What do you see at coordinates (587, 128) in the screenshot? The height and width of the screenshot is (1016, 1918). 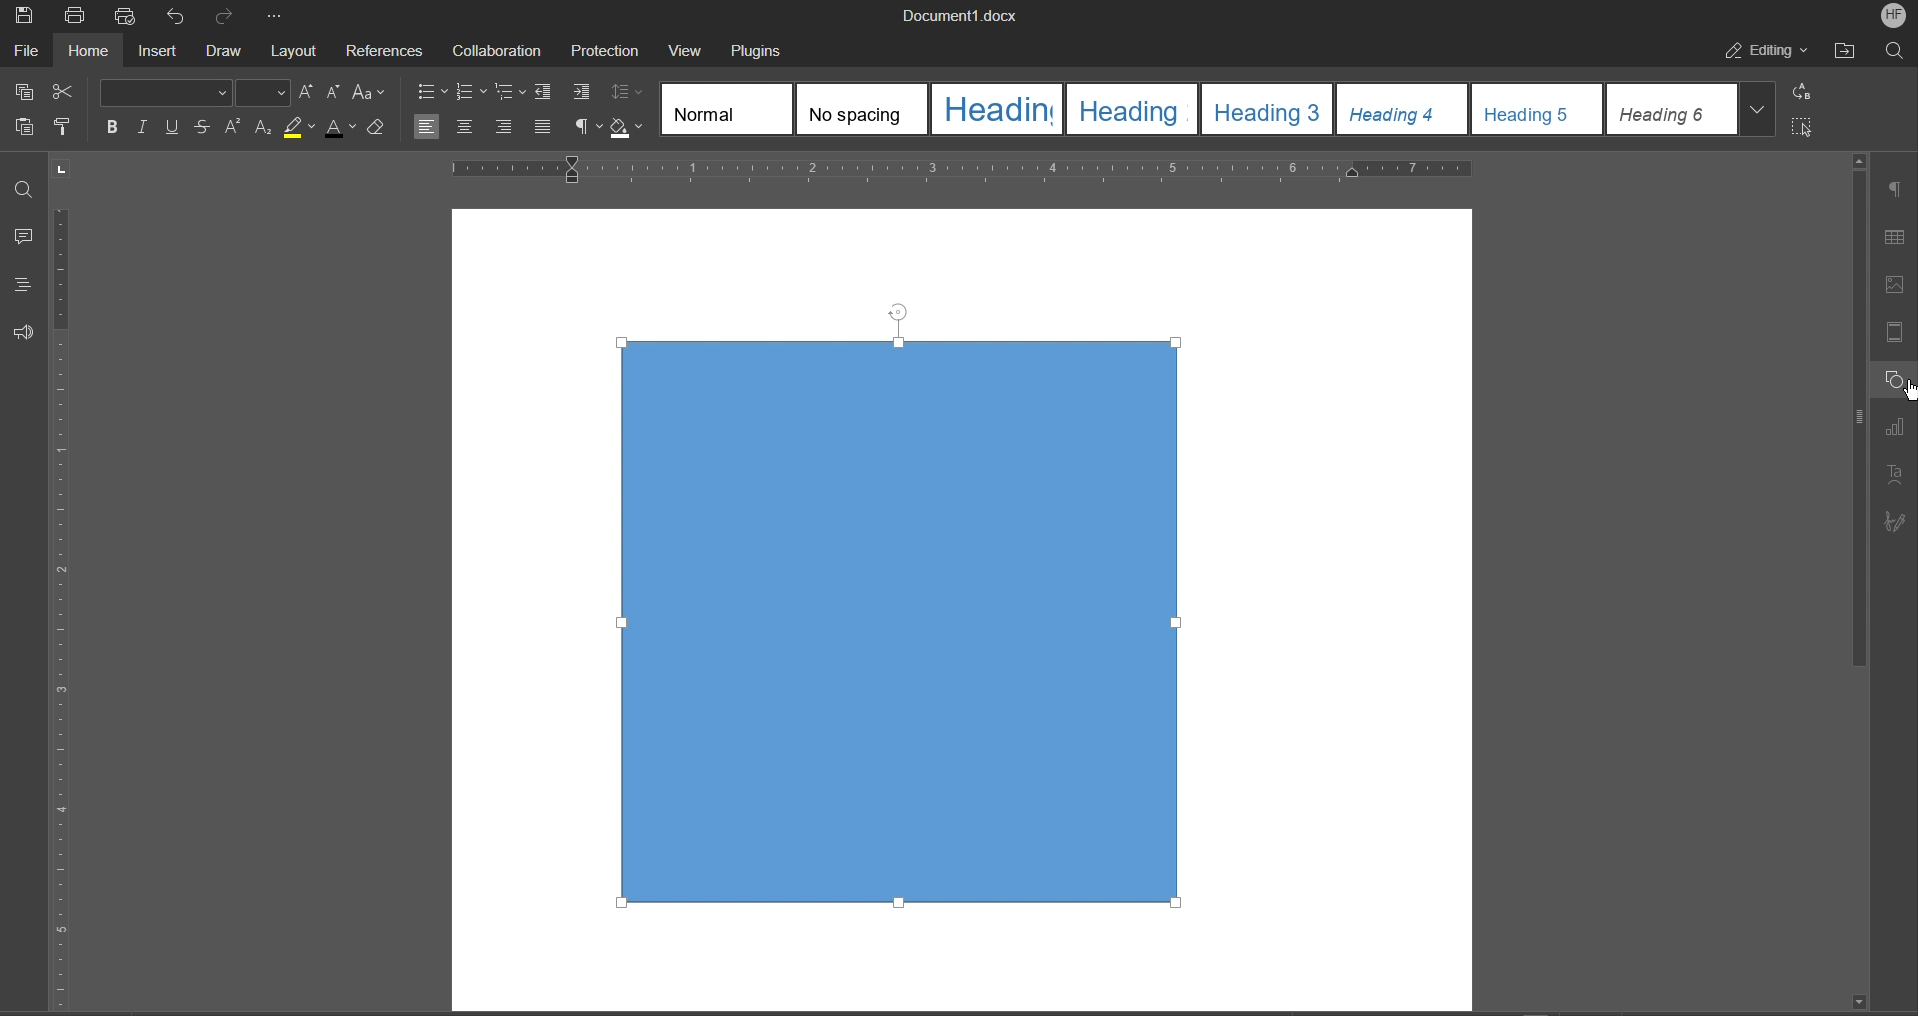 I see `Non-Printing Characters` at bounding box center [587, 128].